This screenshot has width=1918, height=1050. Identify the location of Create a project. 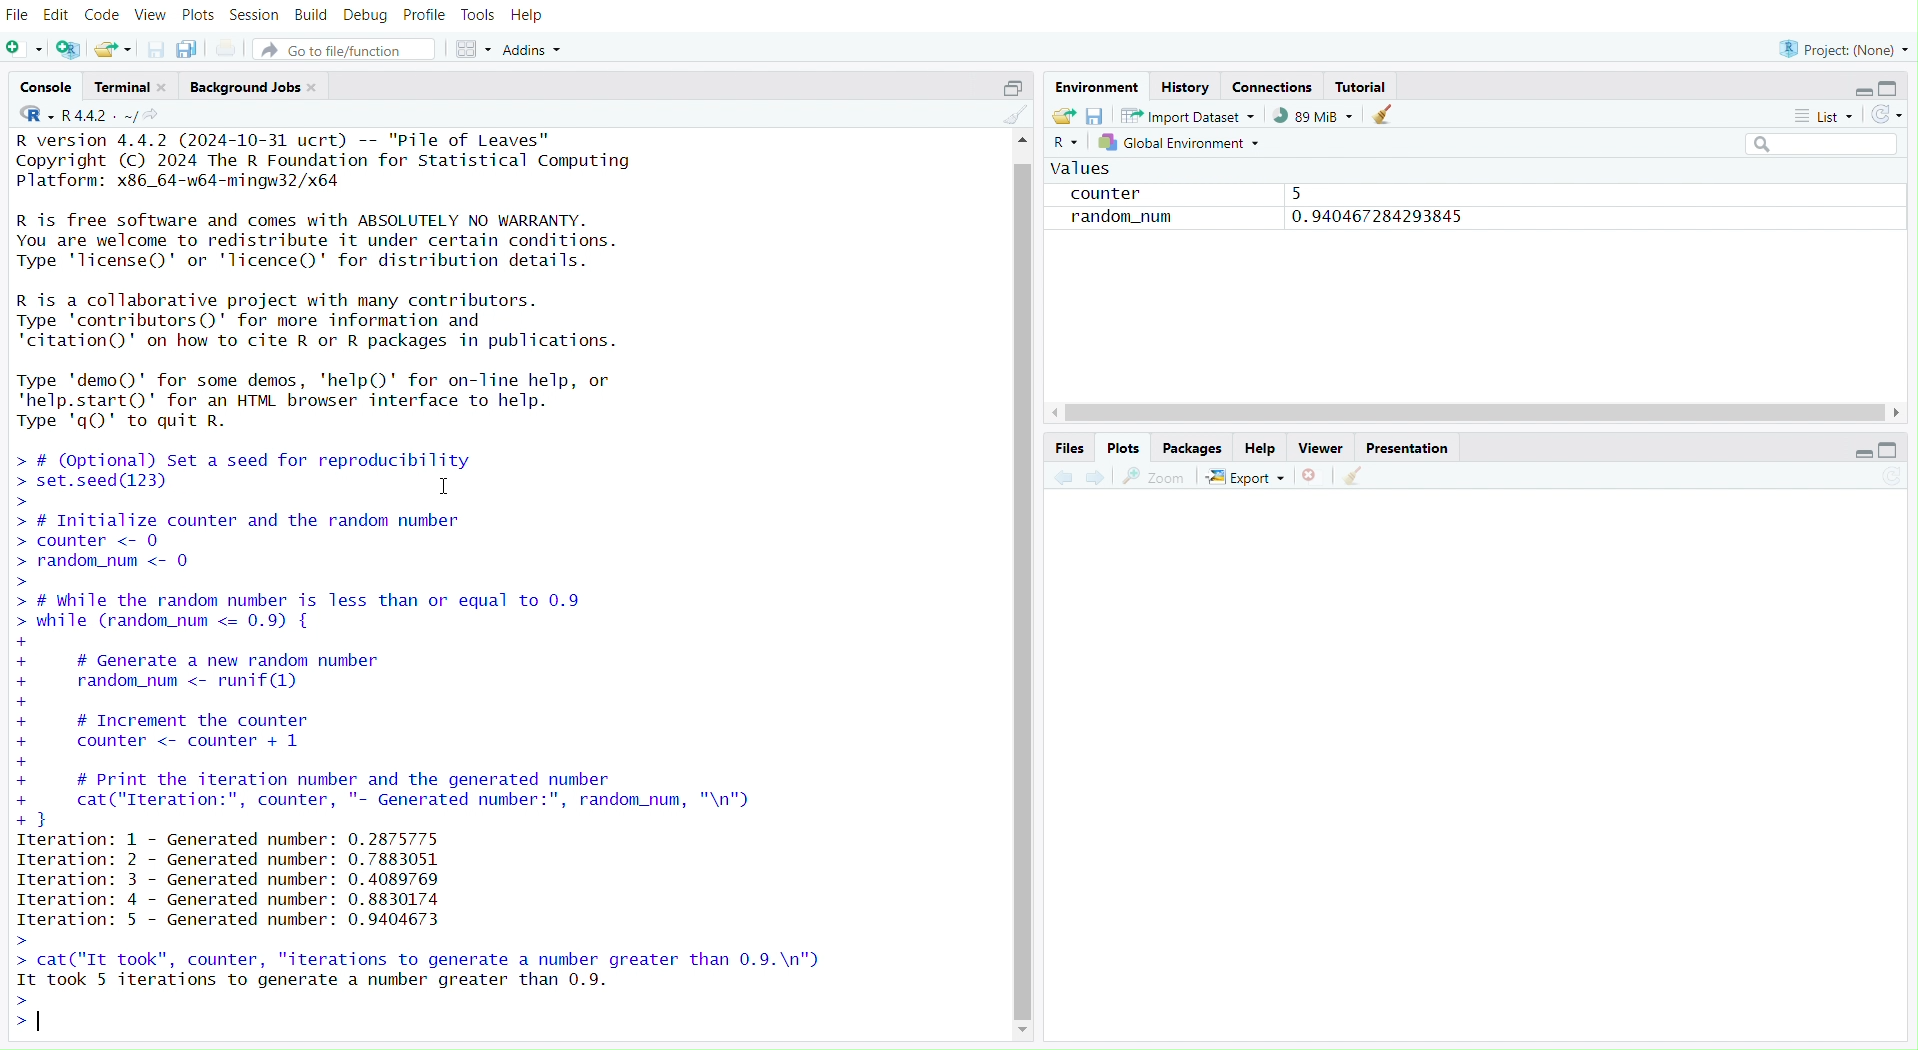
(67, 46).